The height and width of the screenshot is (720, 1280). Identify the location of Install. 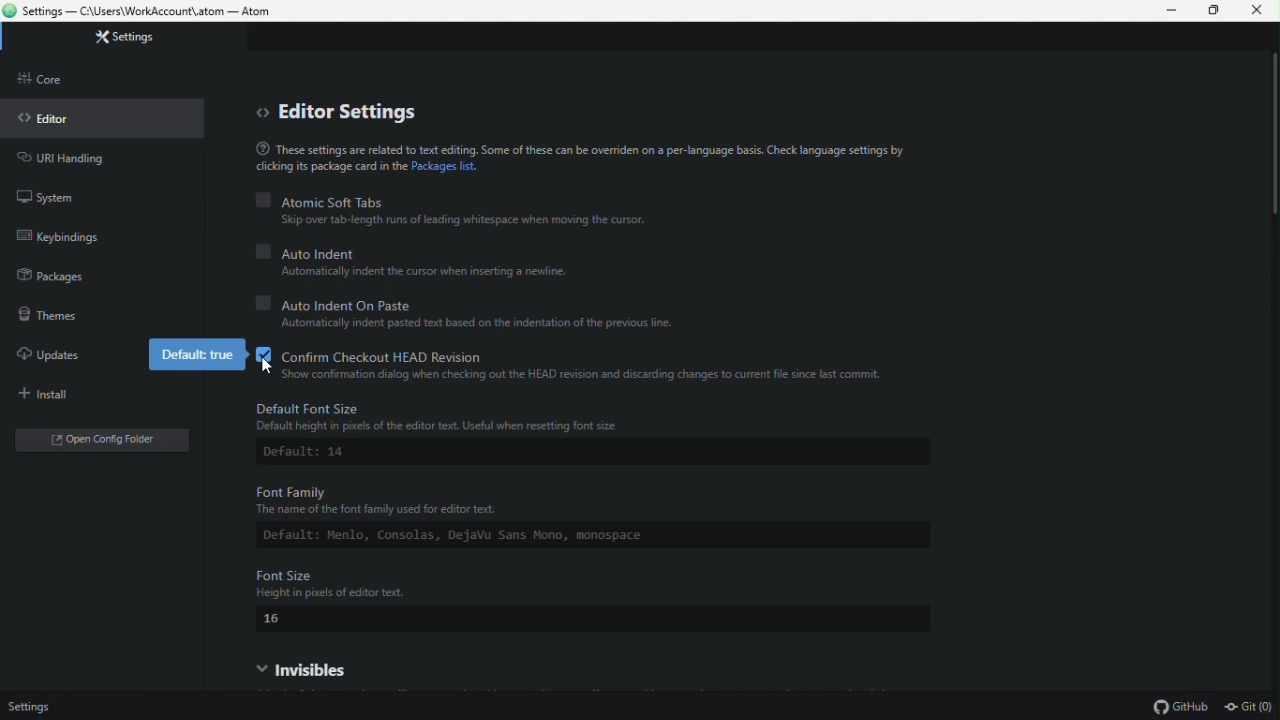
(52, 395).